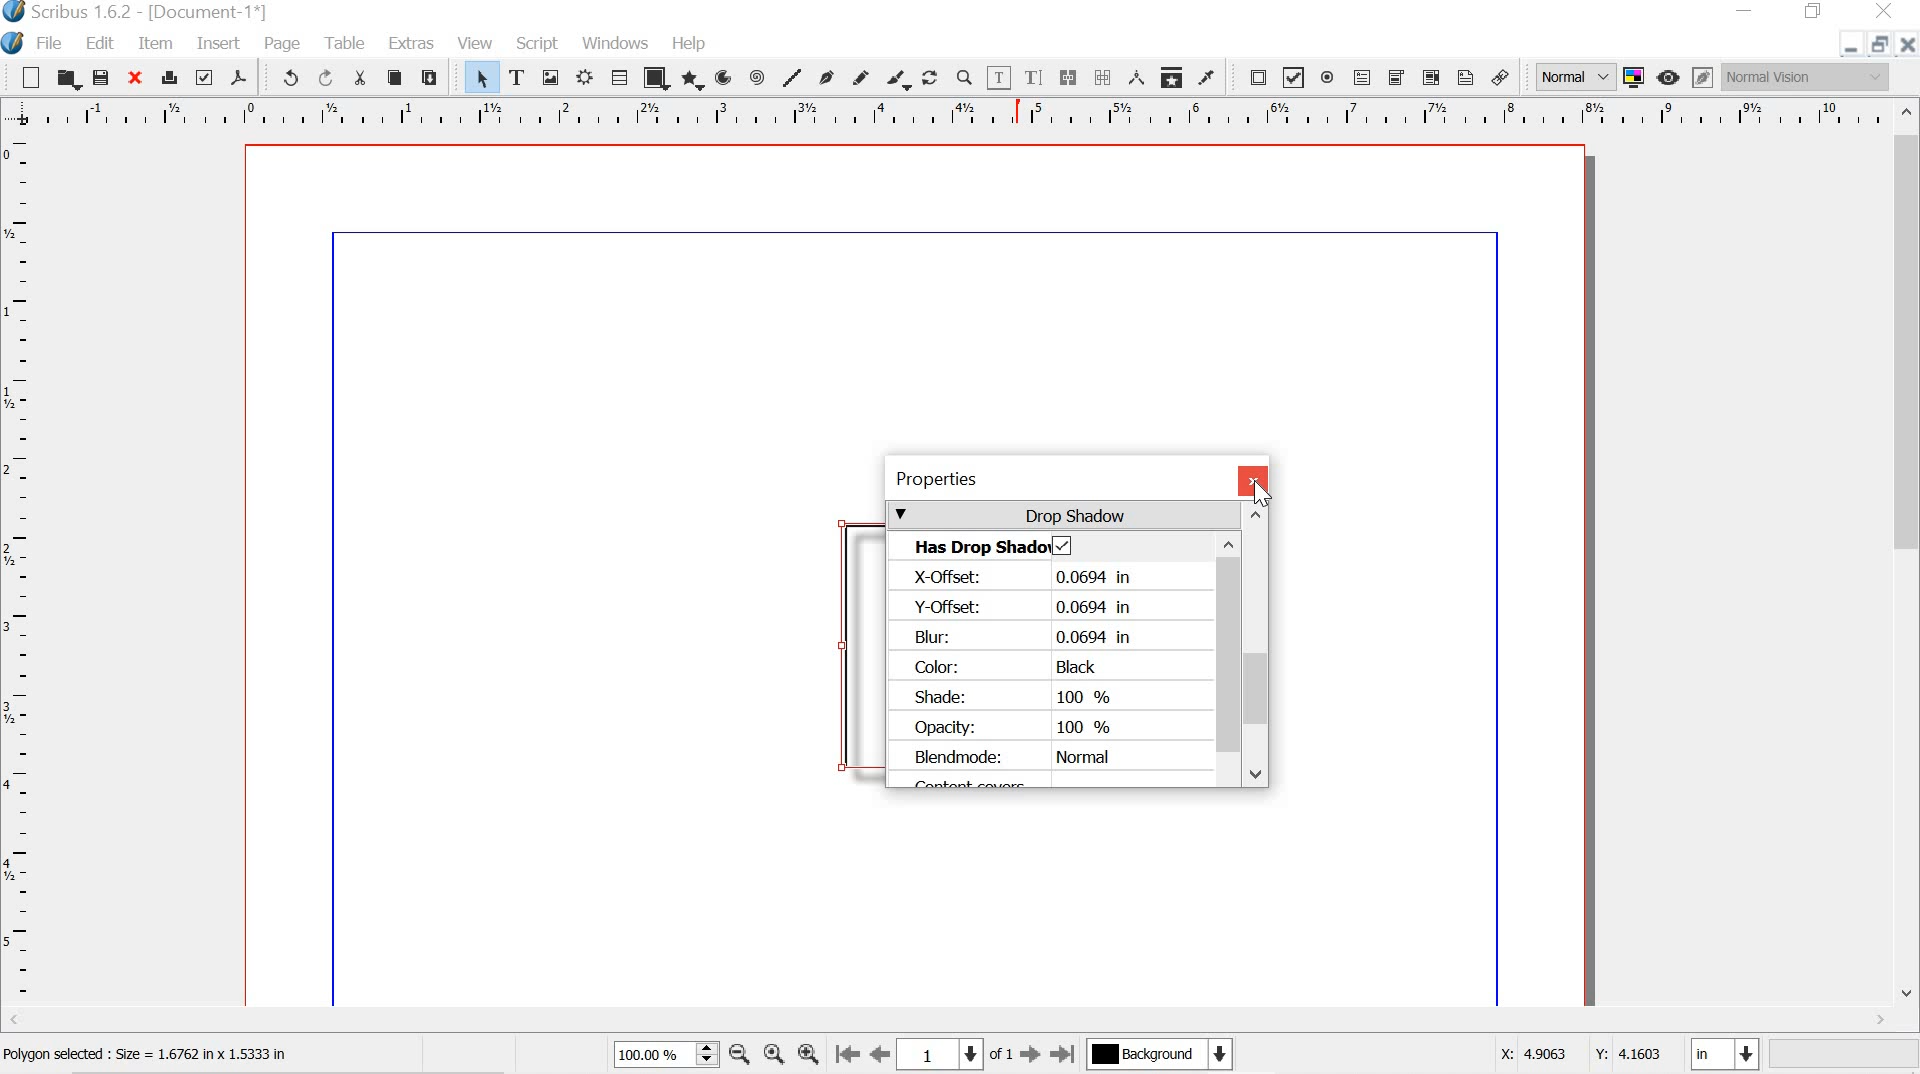 The image size is (1920, 1074). What do you see at coordinates (653, 80) in the screenshot?
I see `shape` at bounding box center [653, 80].